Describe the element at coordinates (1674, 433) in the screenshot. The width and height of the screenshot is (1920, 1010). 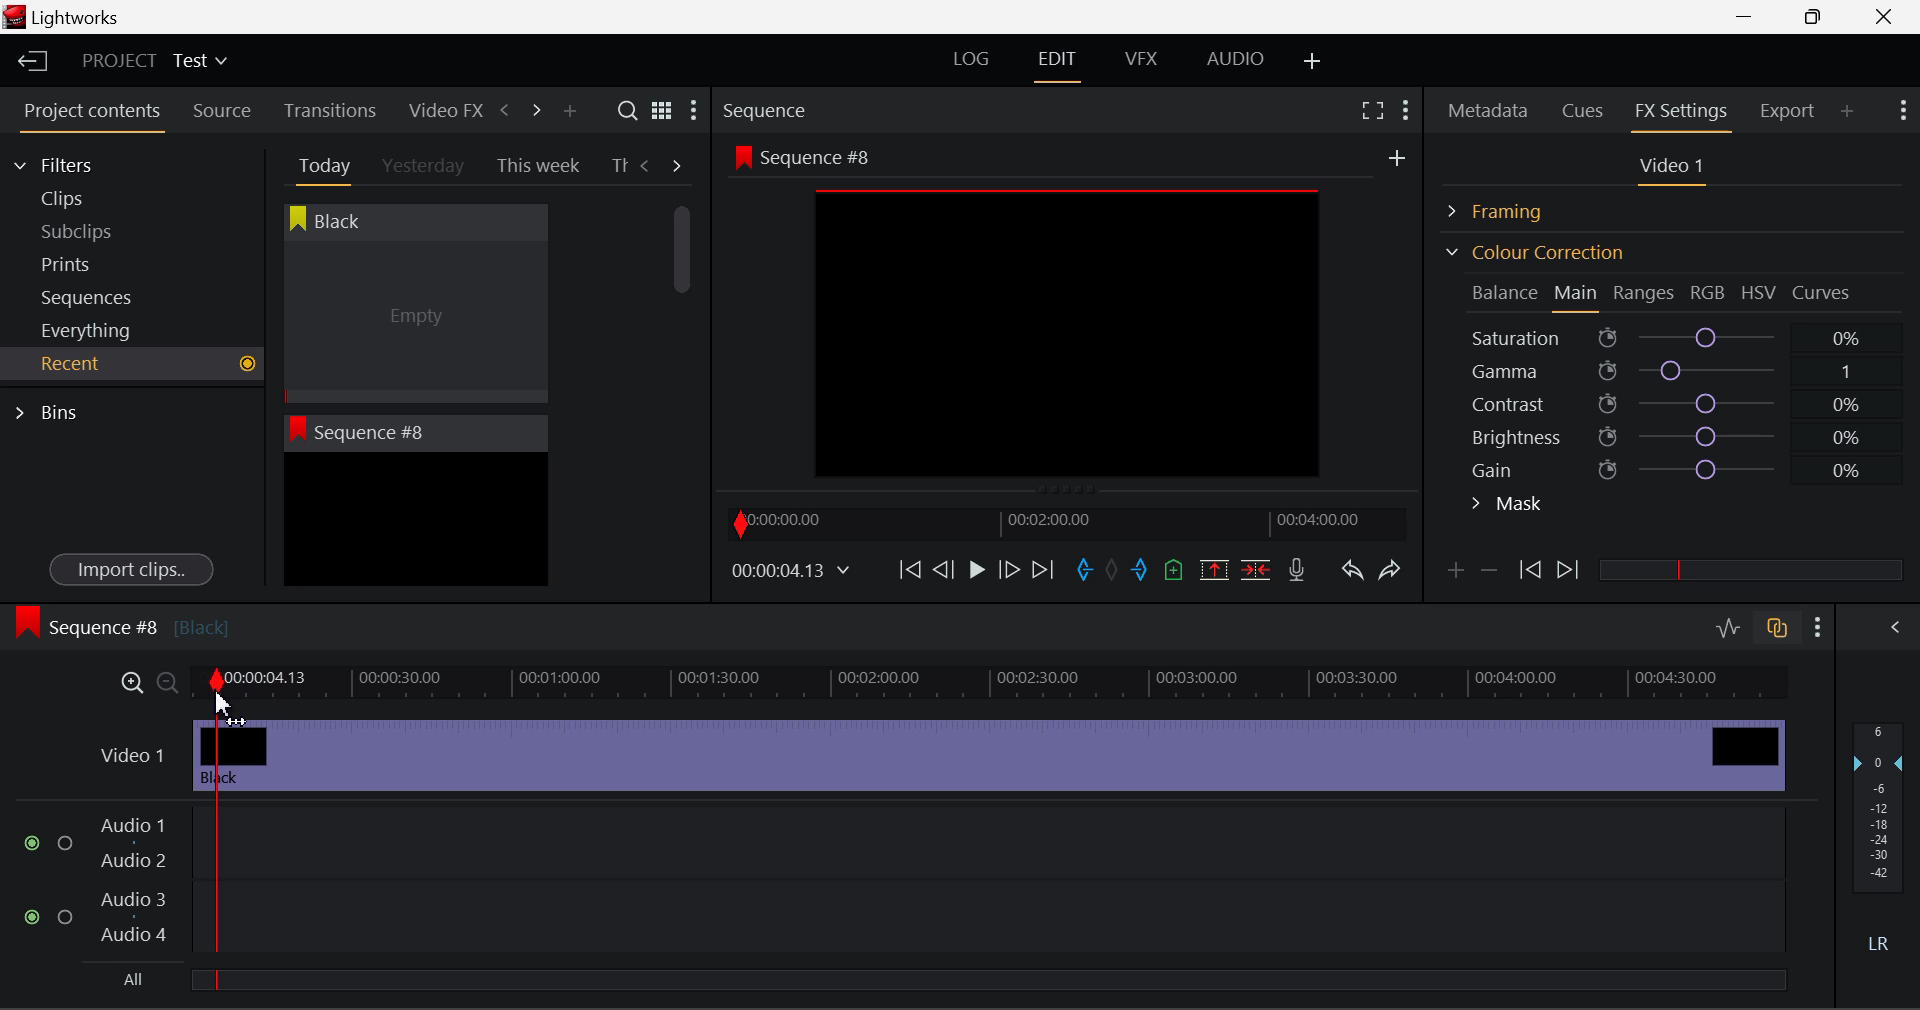
I see `Brightness` at that location.